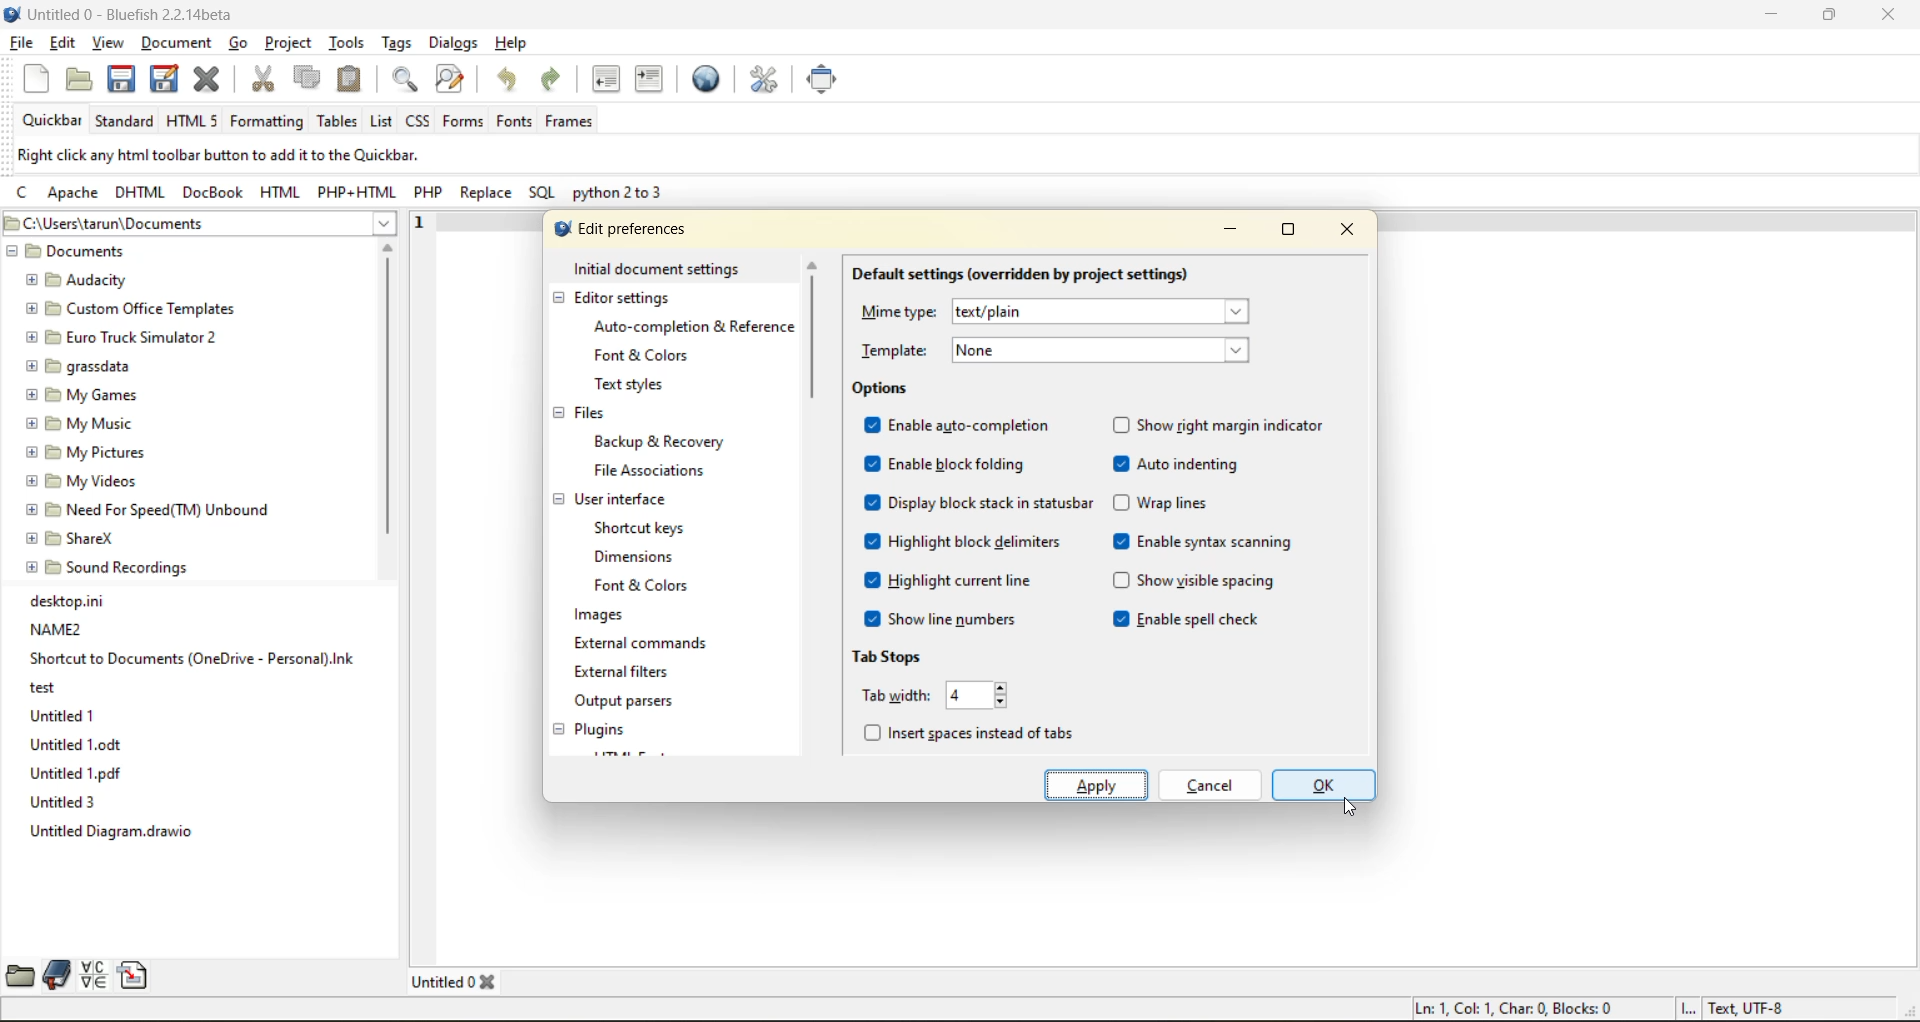  What do you see at coordinates (628, 673) in the screenshot?
I see `external filters` at bounding box center [628, 673].